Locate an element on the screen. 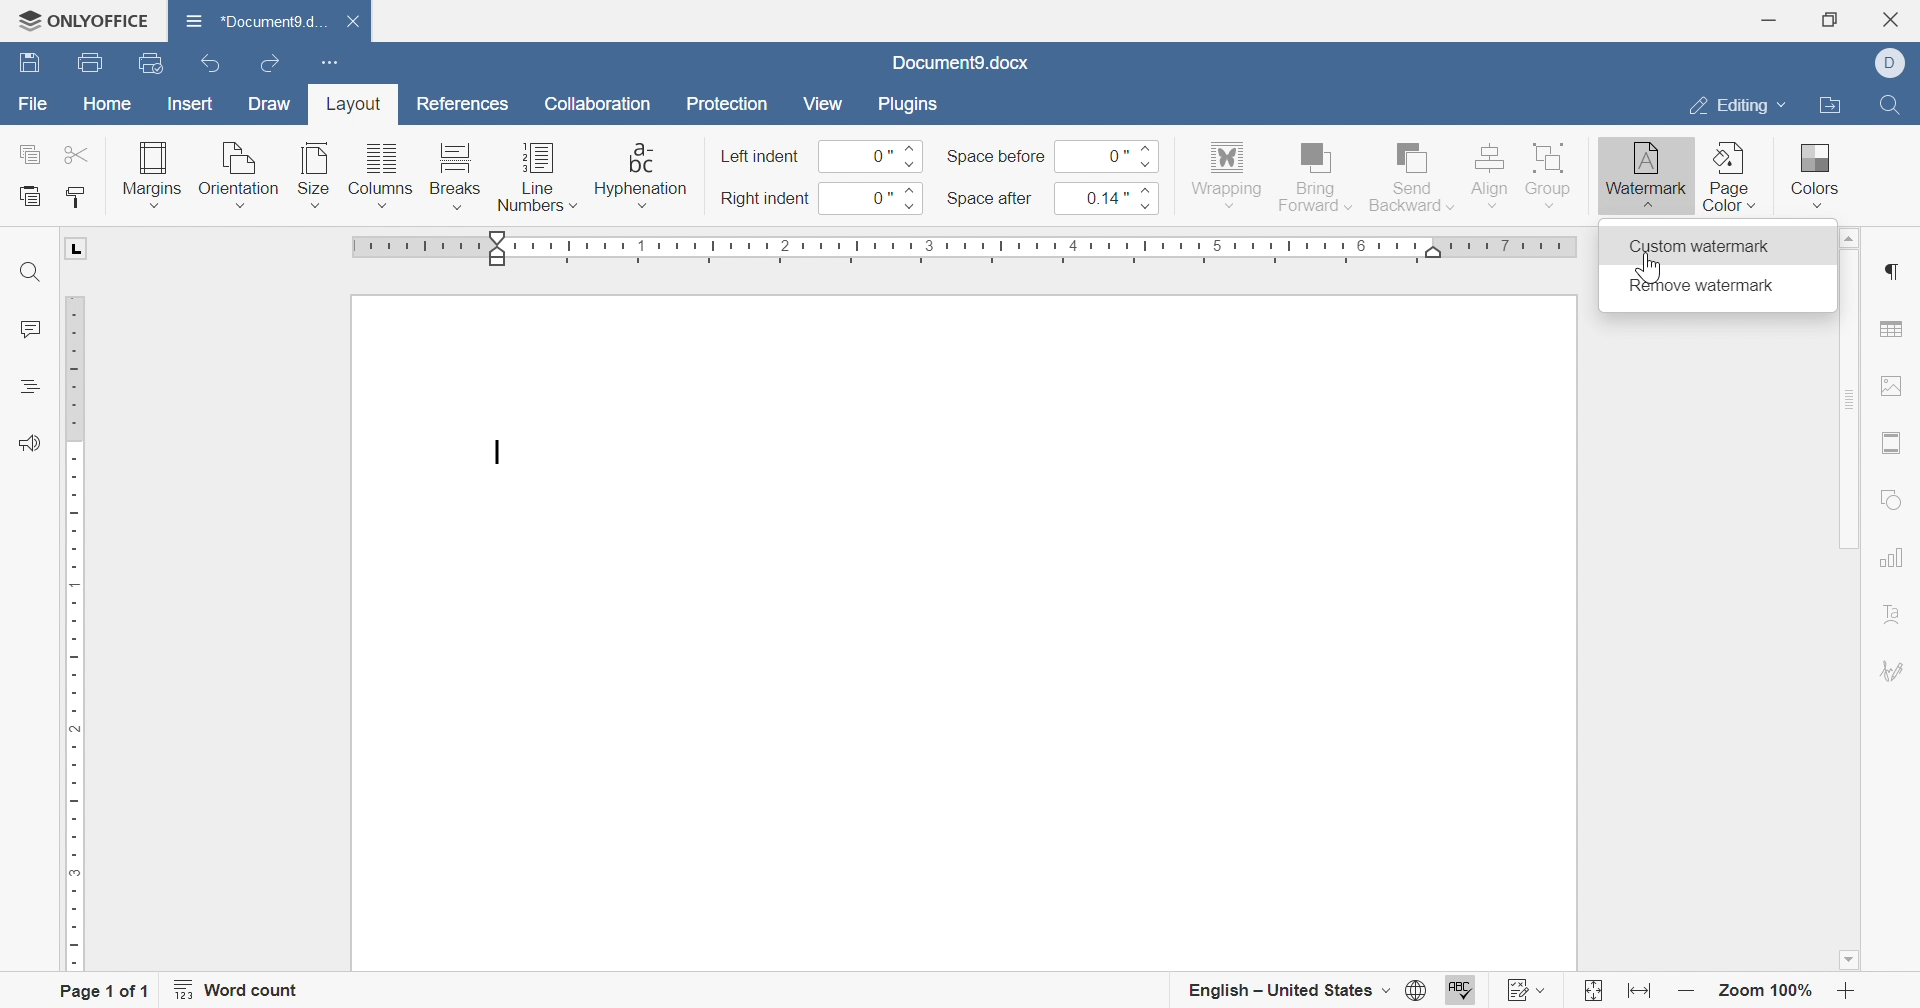 The height and width of the screenshot is (1008, 1920). breaks is located at coordinates (451, 176).